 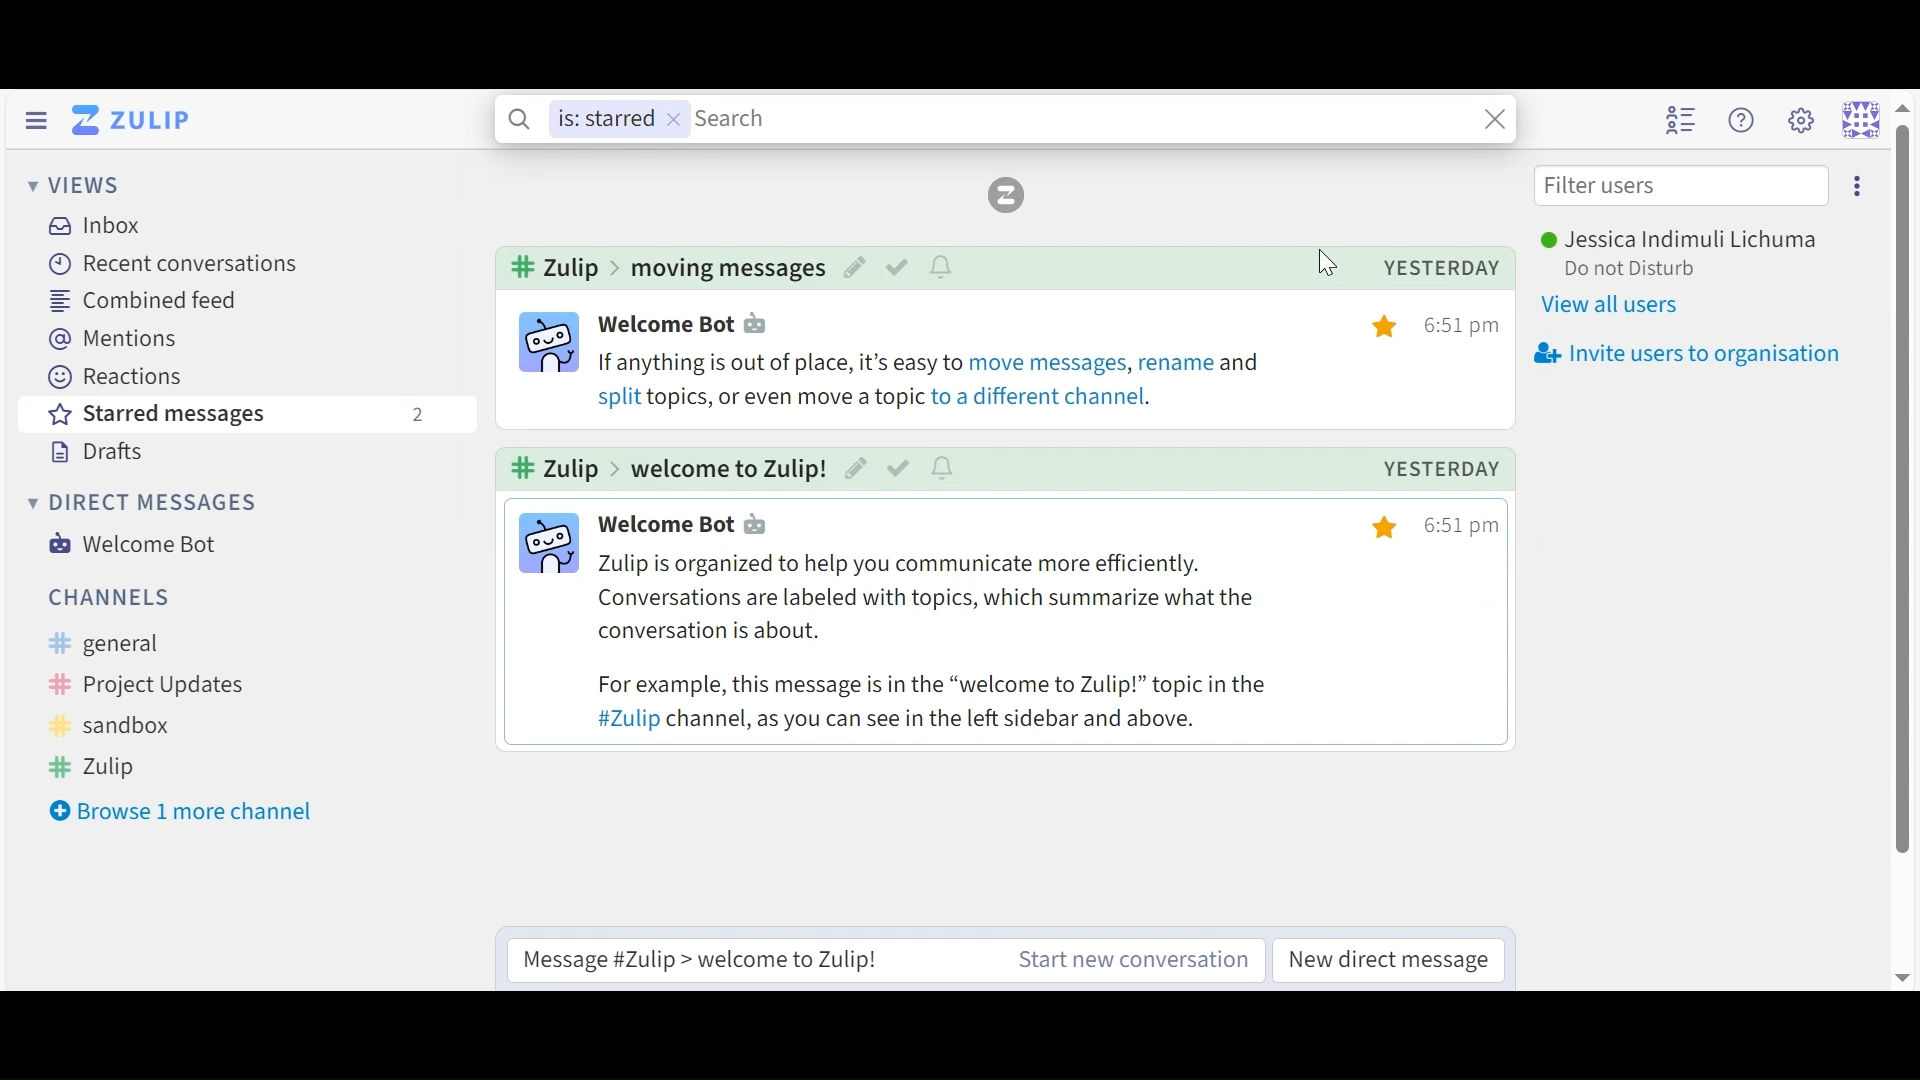 I want to click on message, so click(x=947, y=644).